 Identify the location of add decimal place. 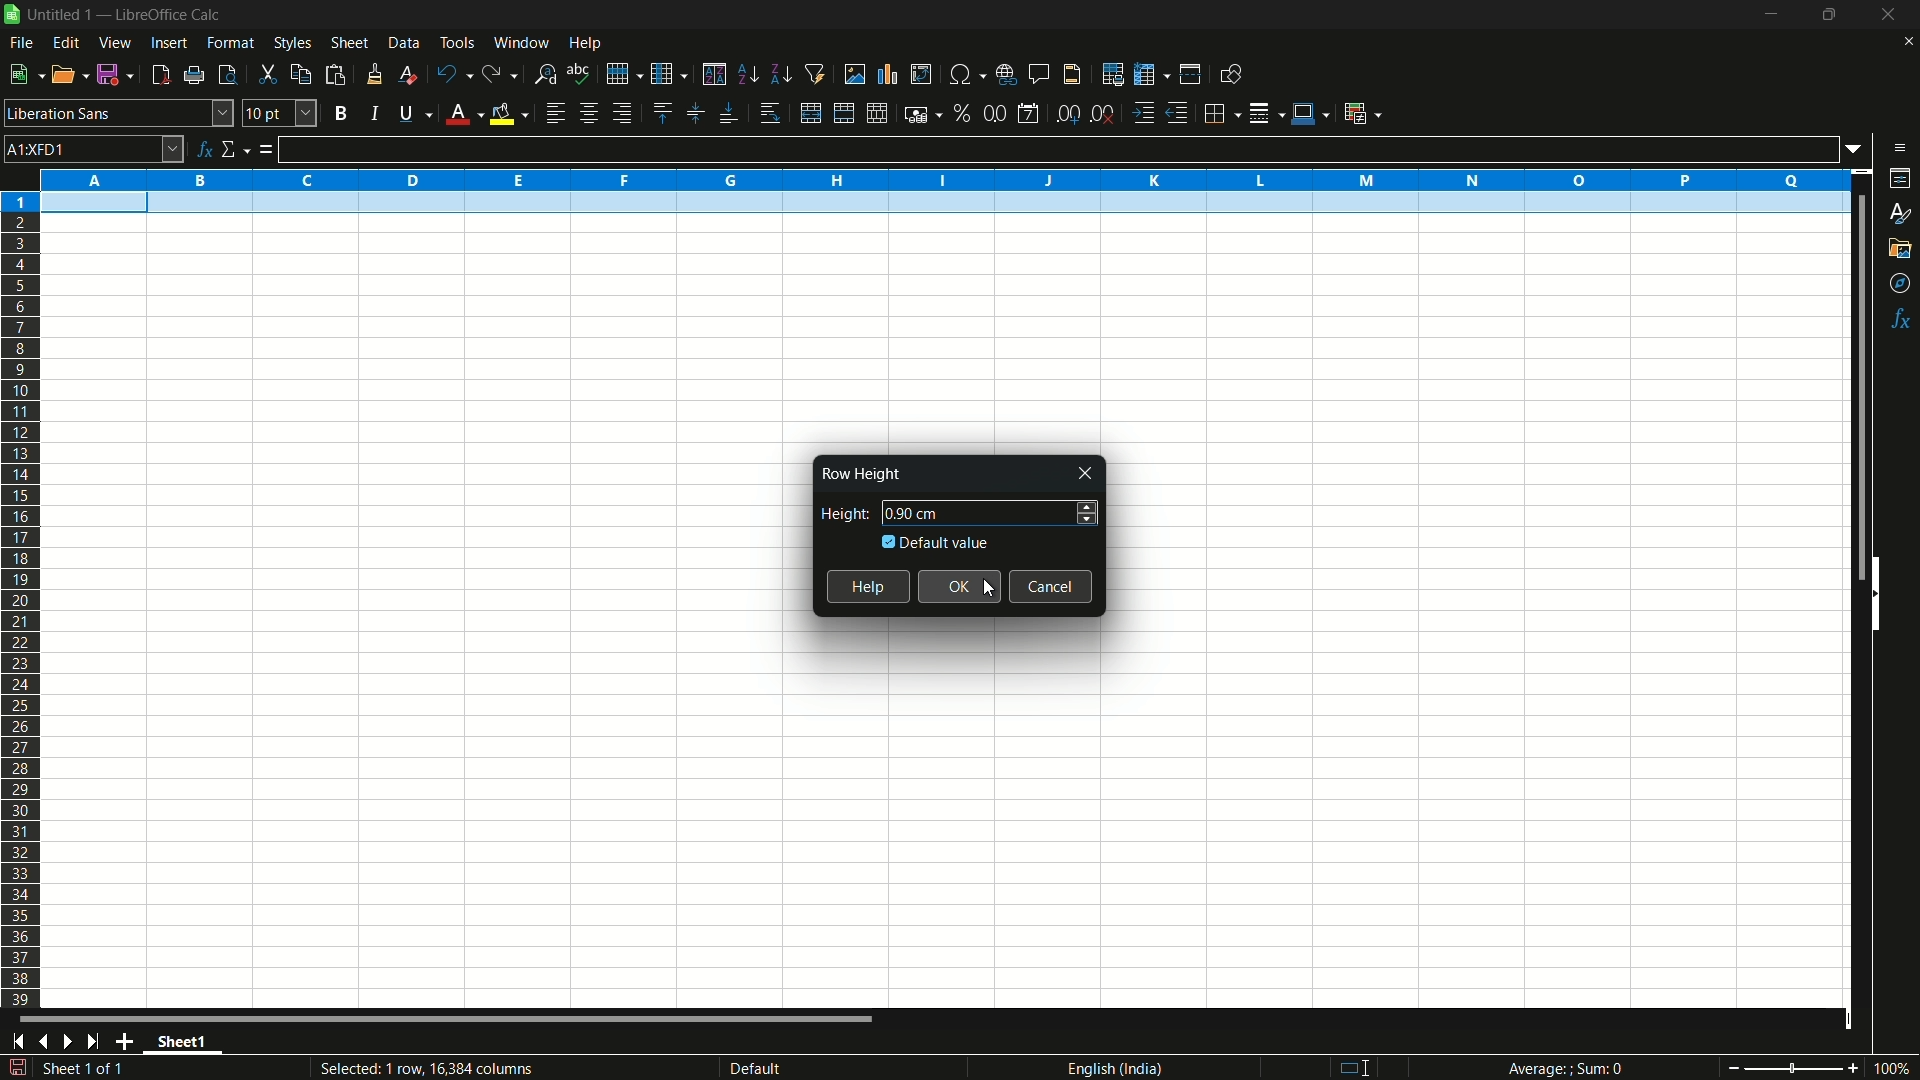
(1071, 115).